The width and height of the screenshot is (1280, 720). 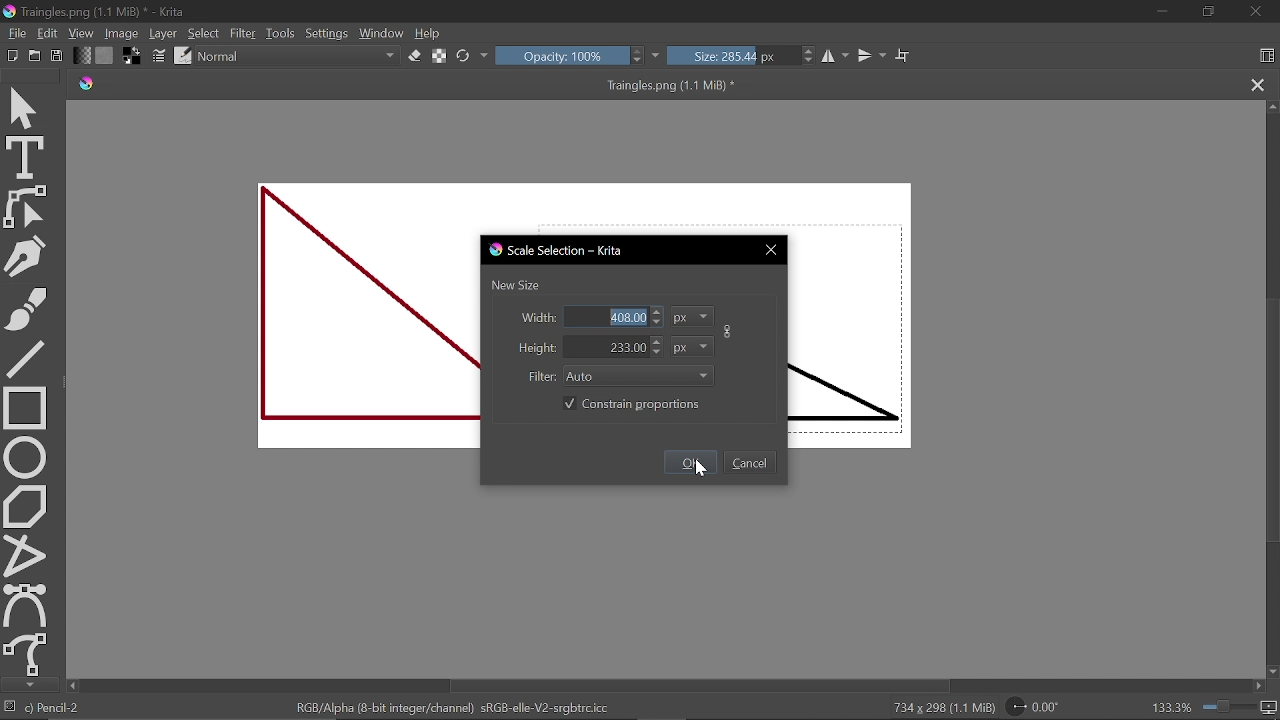 I want to click on Open new document, so click(x=13, y=56).